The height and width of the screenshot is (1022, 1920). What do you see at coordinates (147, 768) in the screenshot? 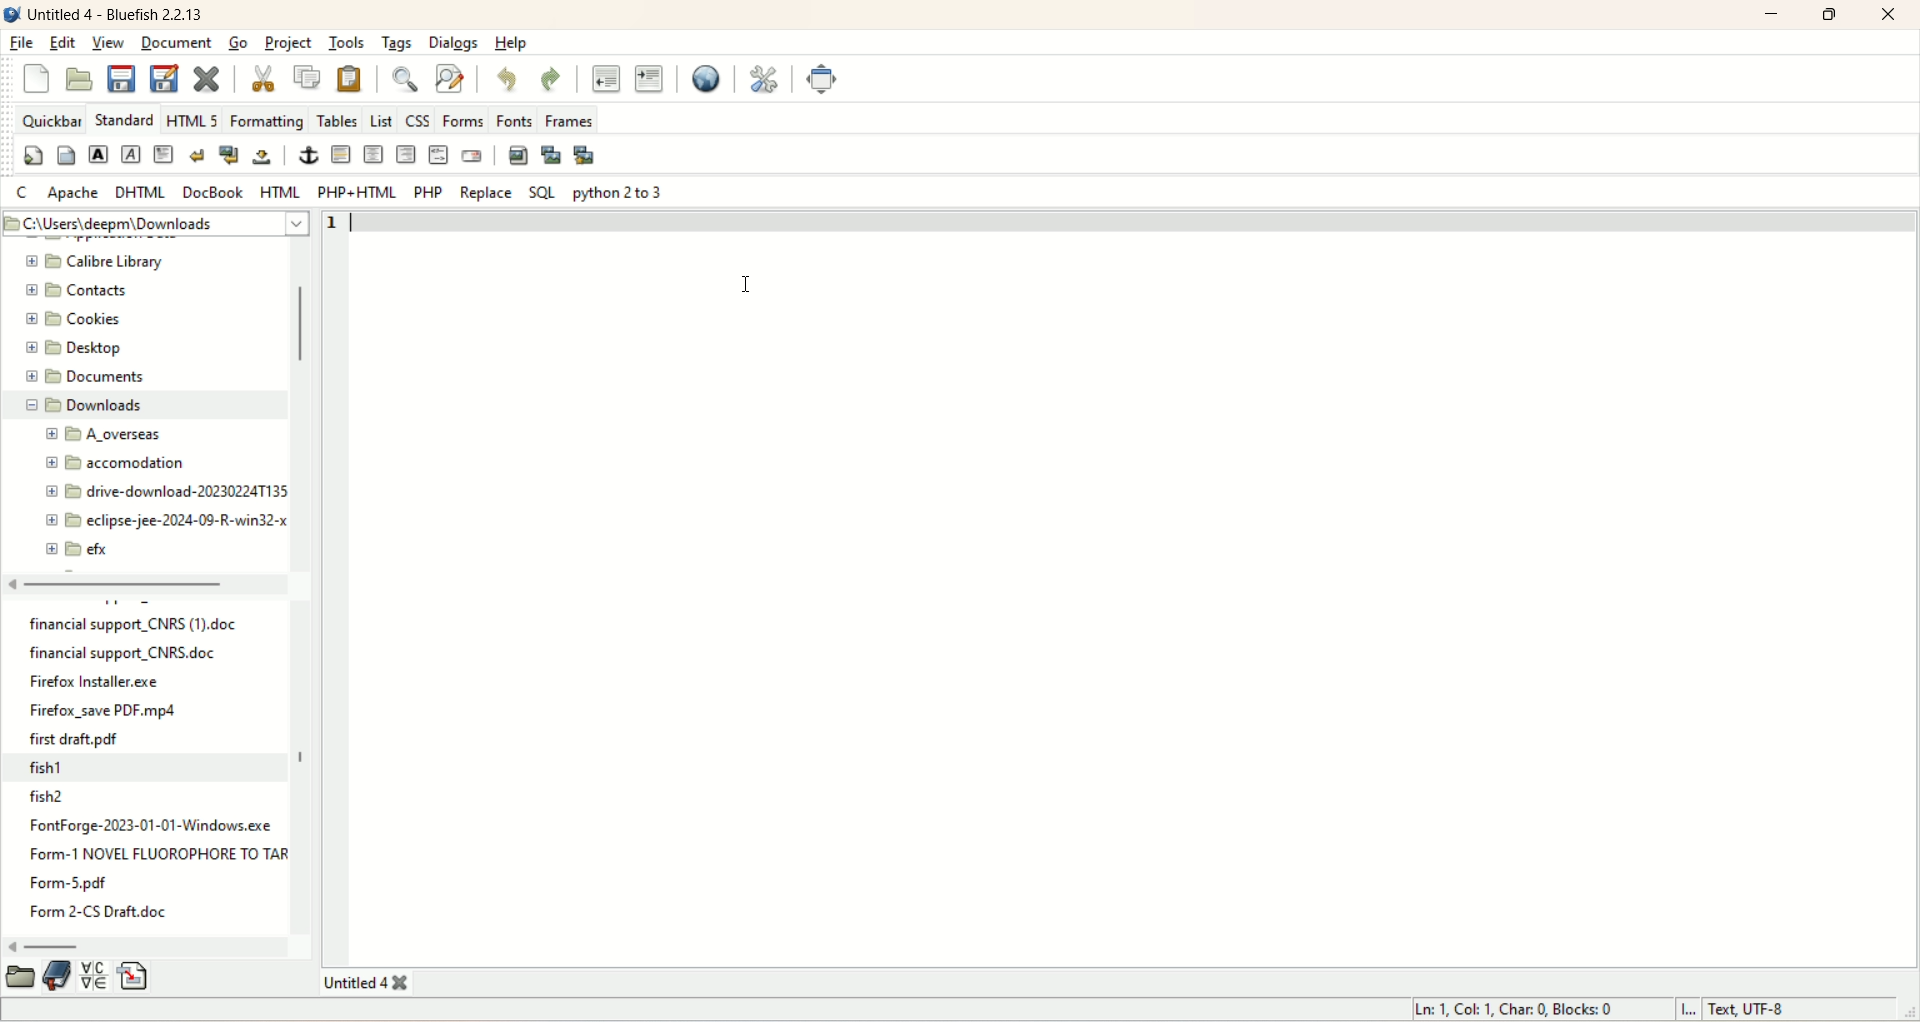
I see `fish1` at bounding box center [147, 768].